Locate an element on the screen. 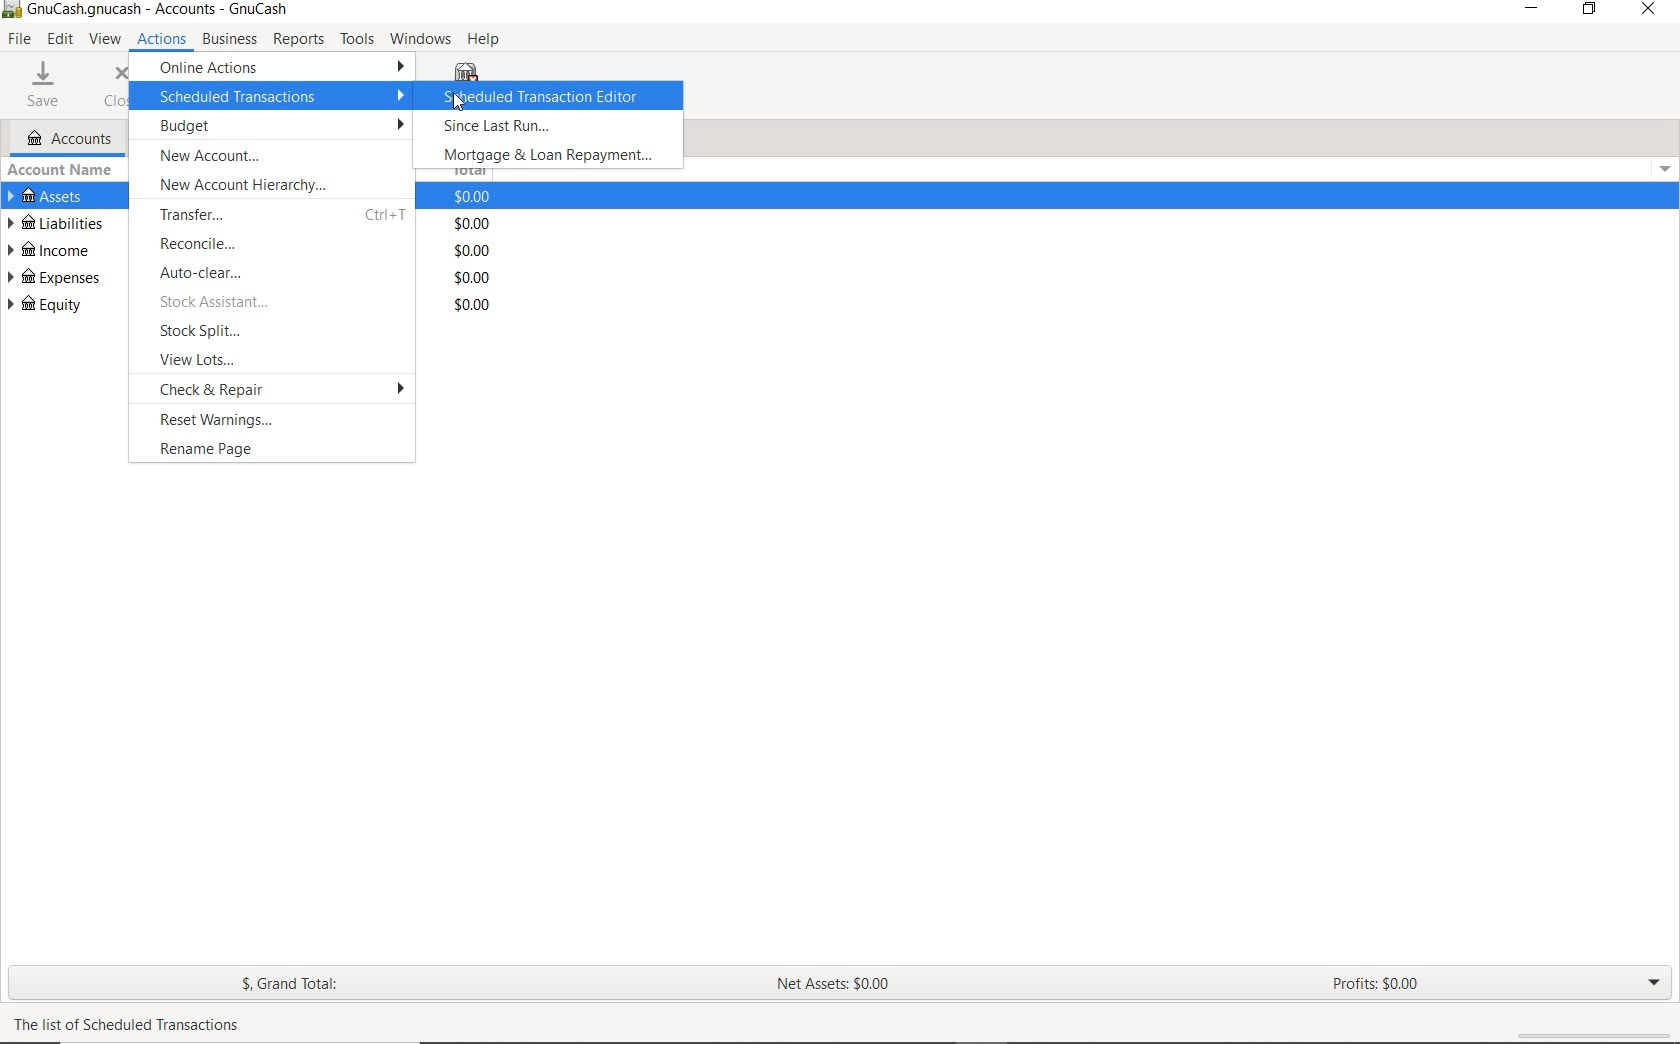 This screenshot has width=1680, height=1044. MORTGAGE & LOAN REPAYMENT is located at coordinates (547, 156).